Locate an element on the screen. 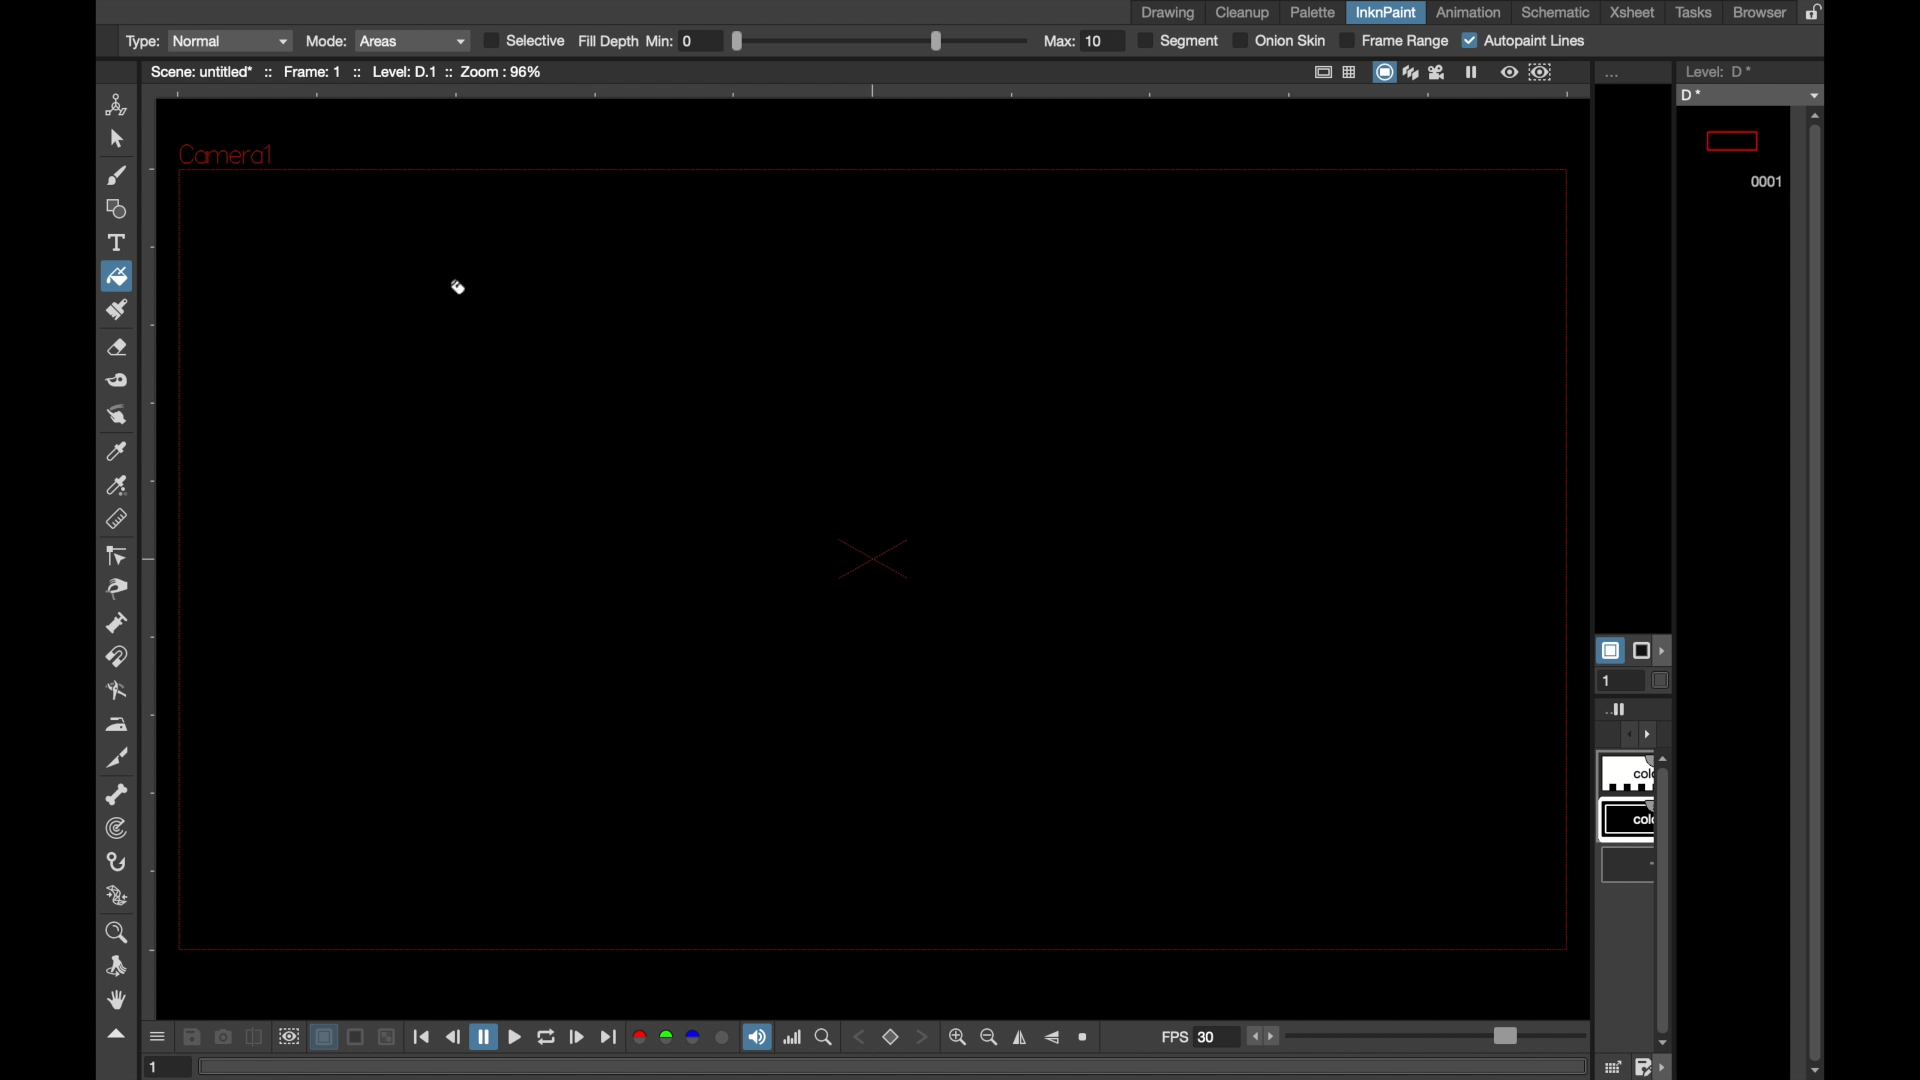  screen is located at coordinates (1387, 72).